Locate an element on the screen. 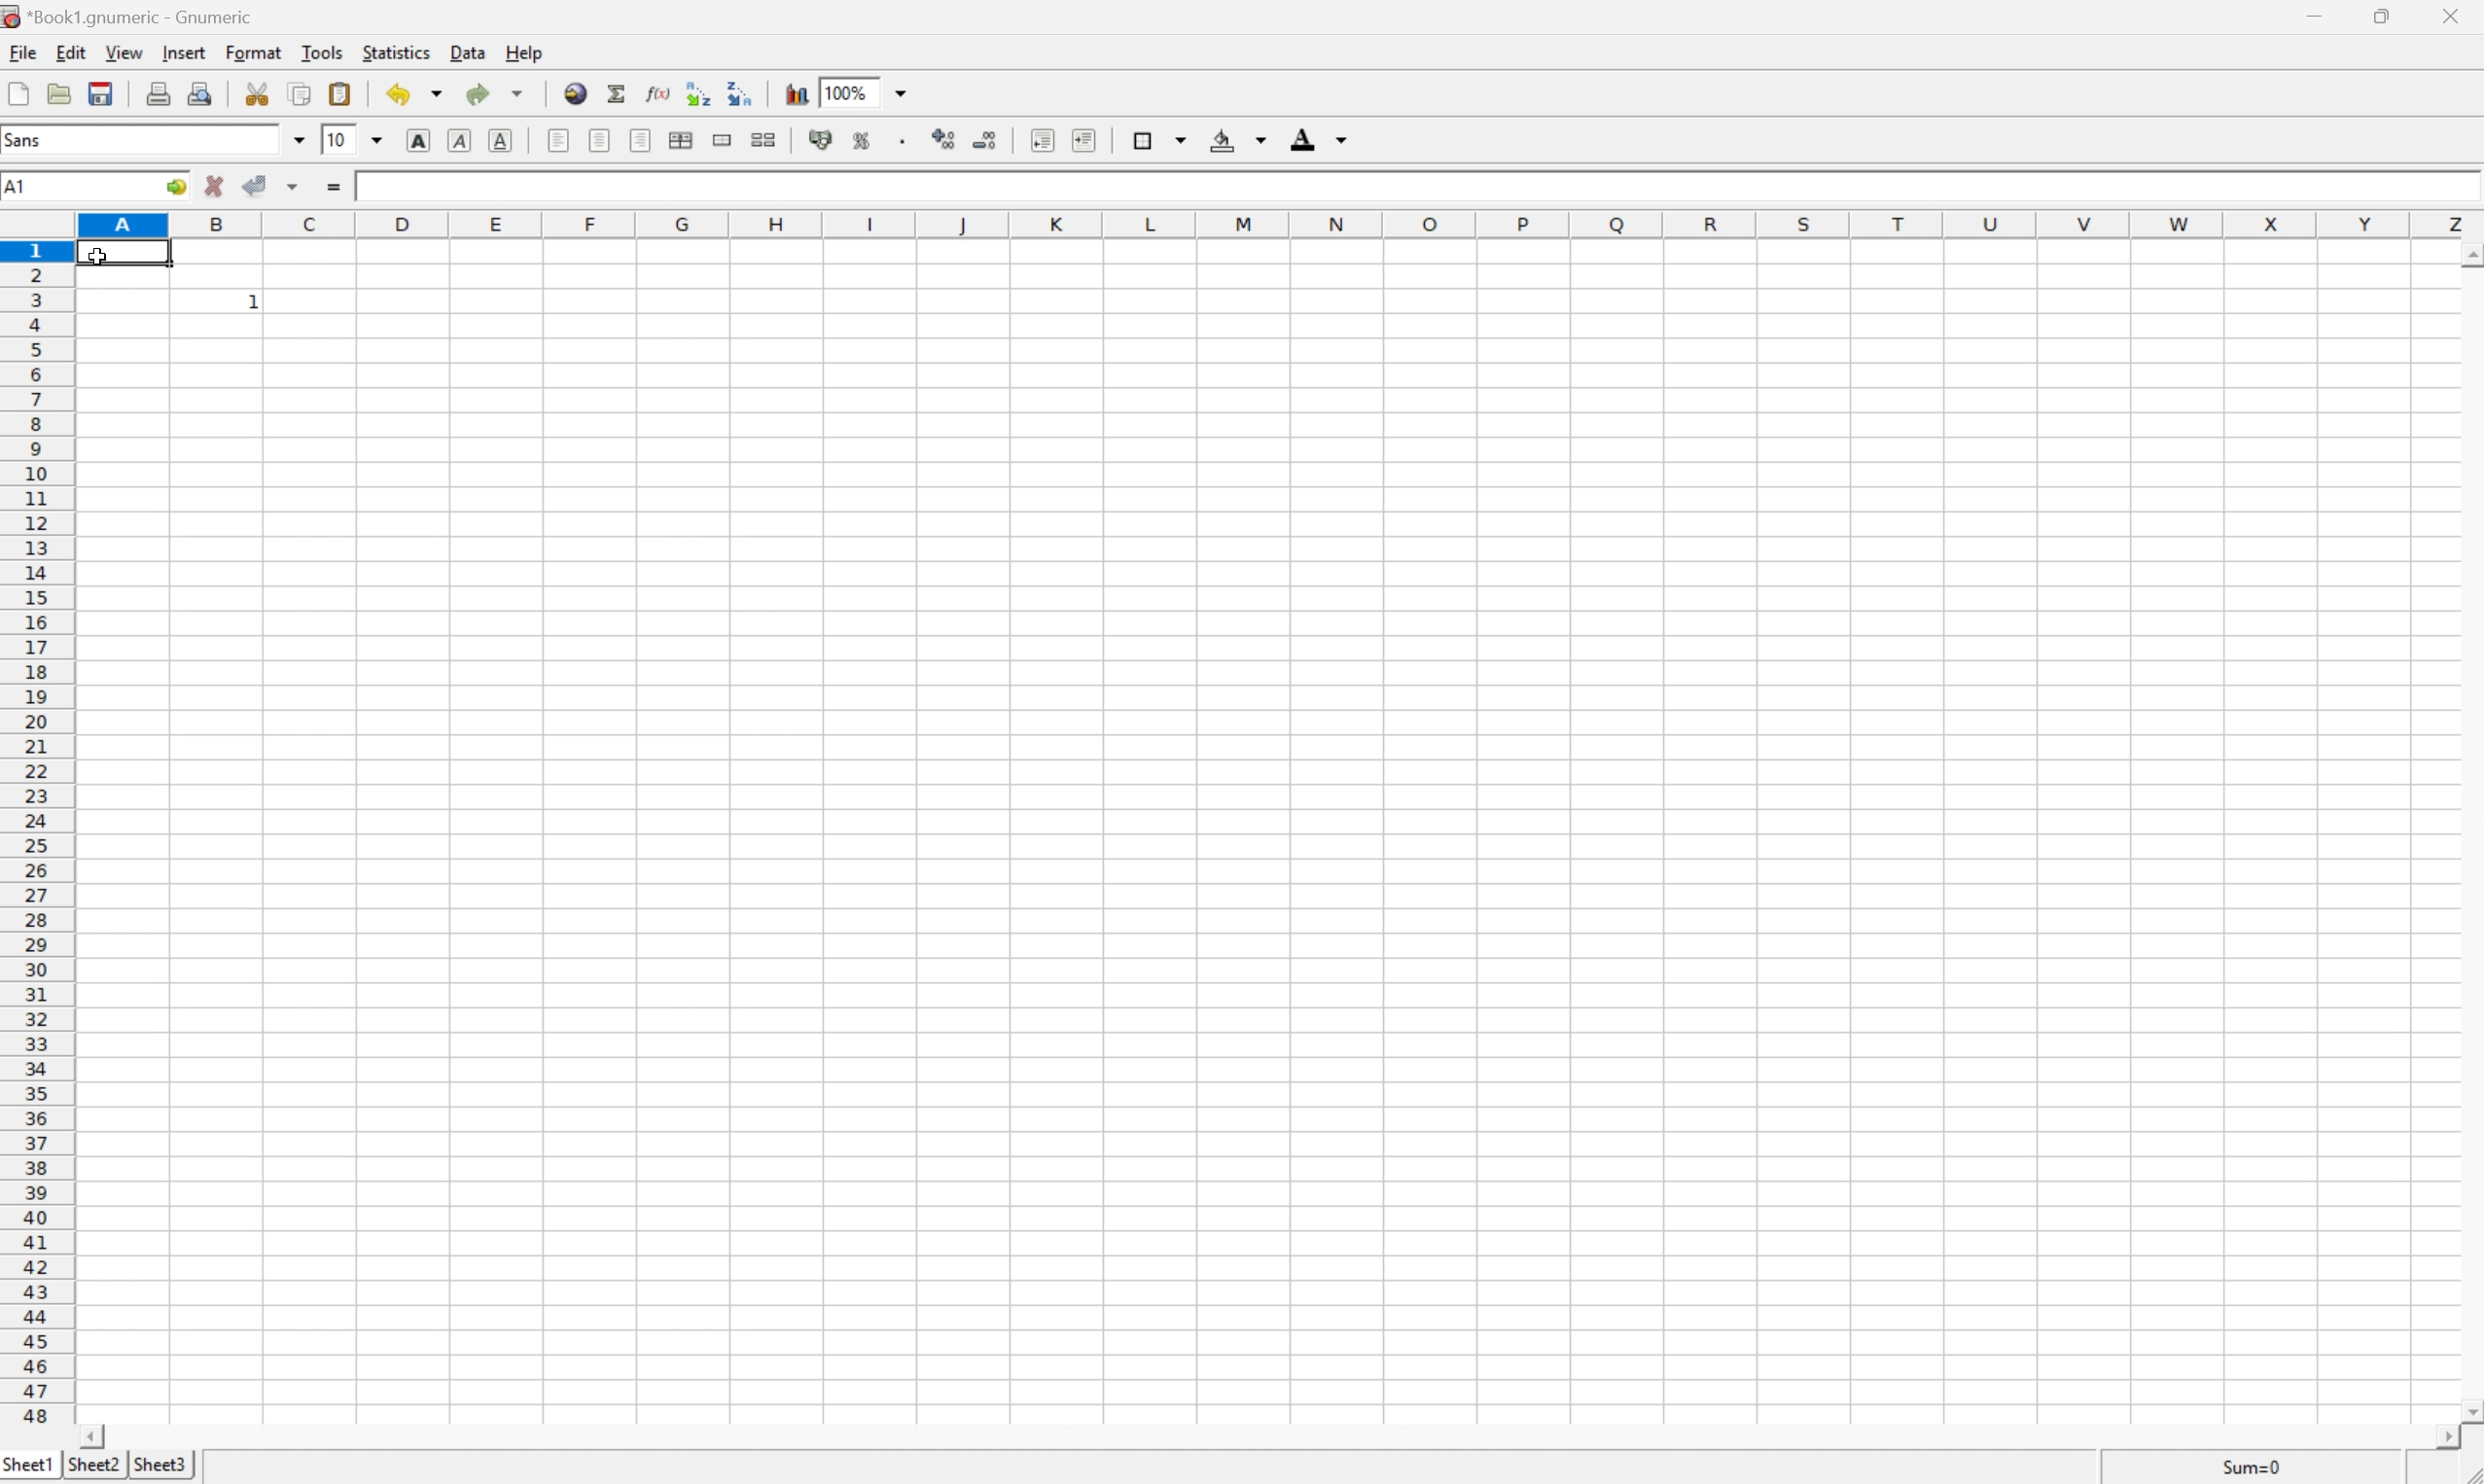  paste is located at coordinates (342, 93).